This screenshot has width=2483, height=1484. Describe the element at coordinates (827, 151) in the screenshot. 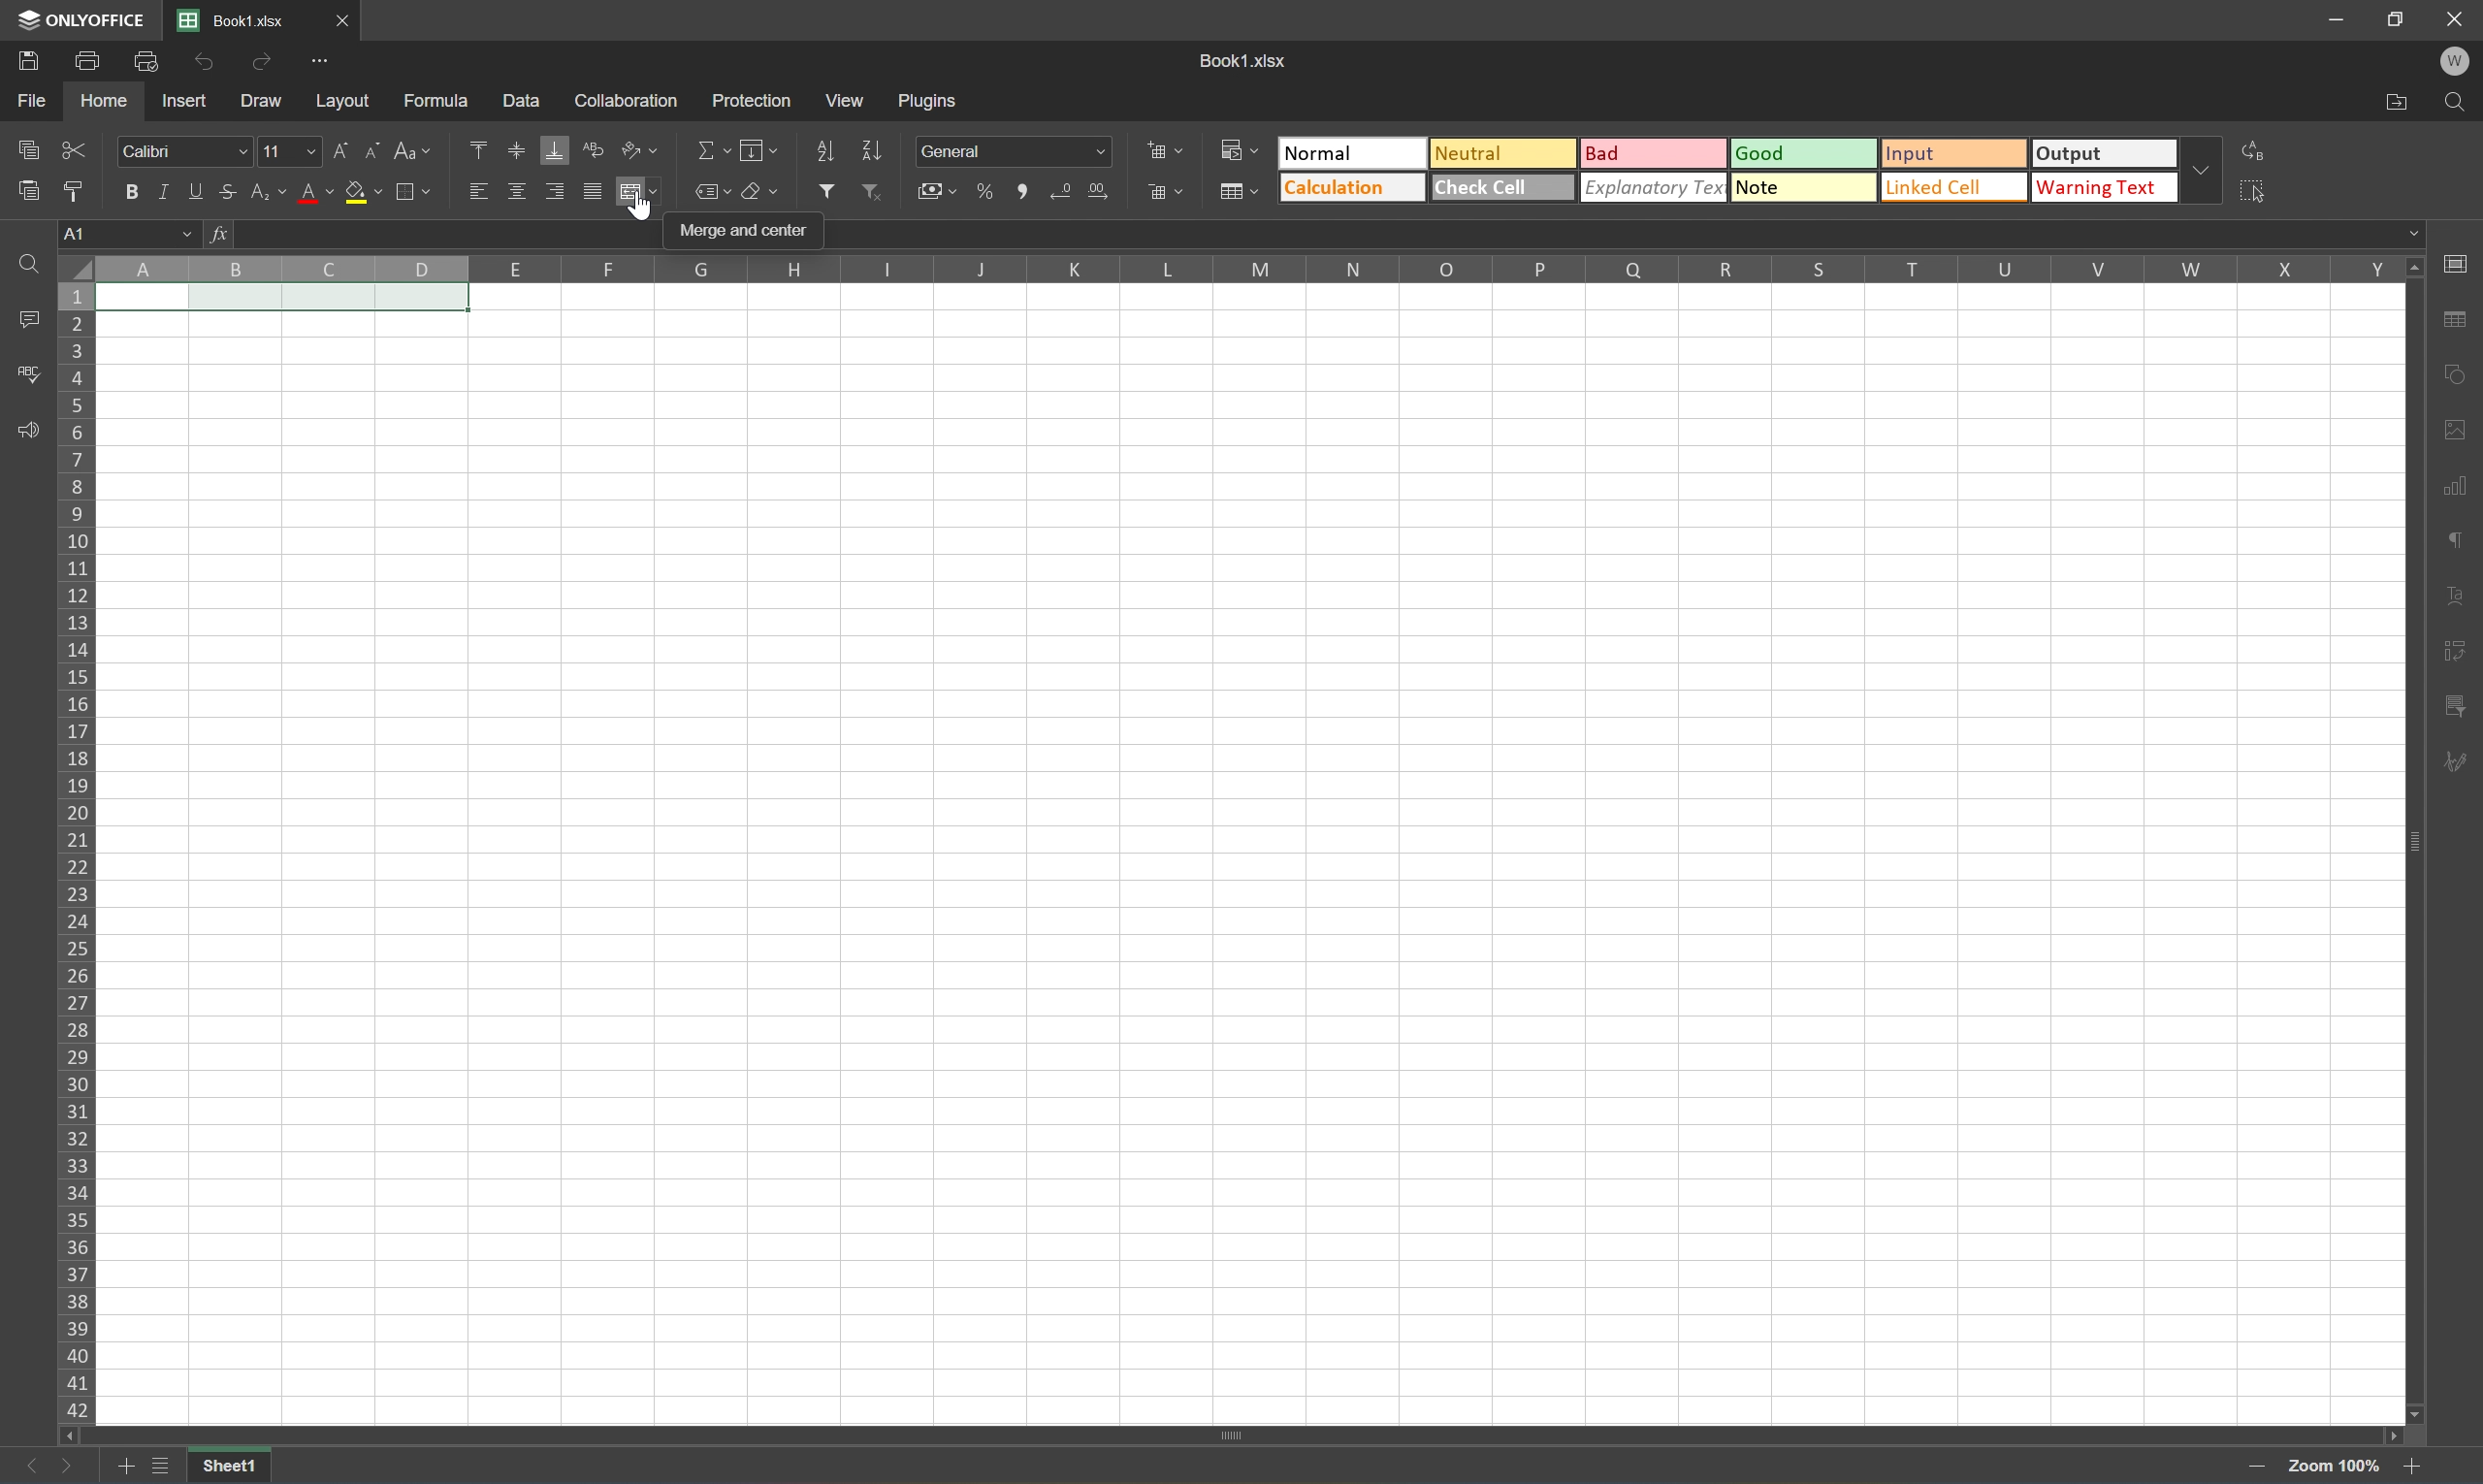

I see `Sort ascending` at that location.